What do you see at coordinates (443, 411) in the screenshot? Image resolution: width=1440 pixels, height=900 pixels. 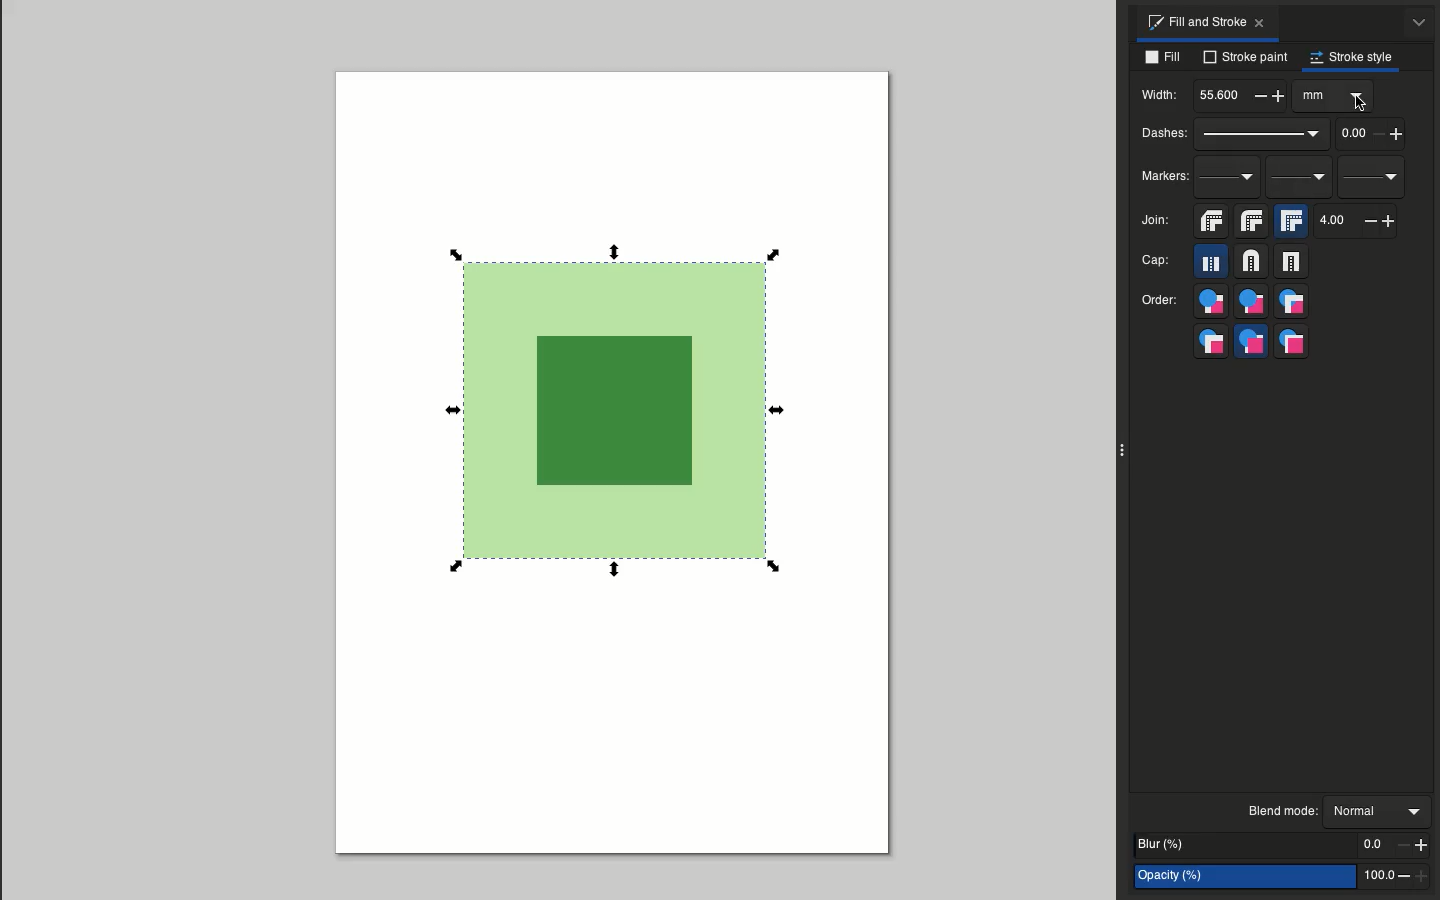 I see `Scale selection` at bounding box center [443, 411].